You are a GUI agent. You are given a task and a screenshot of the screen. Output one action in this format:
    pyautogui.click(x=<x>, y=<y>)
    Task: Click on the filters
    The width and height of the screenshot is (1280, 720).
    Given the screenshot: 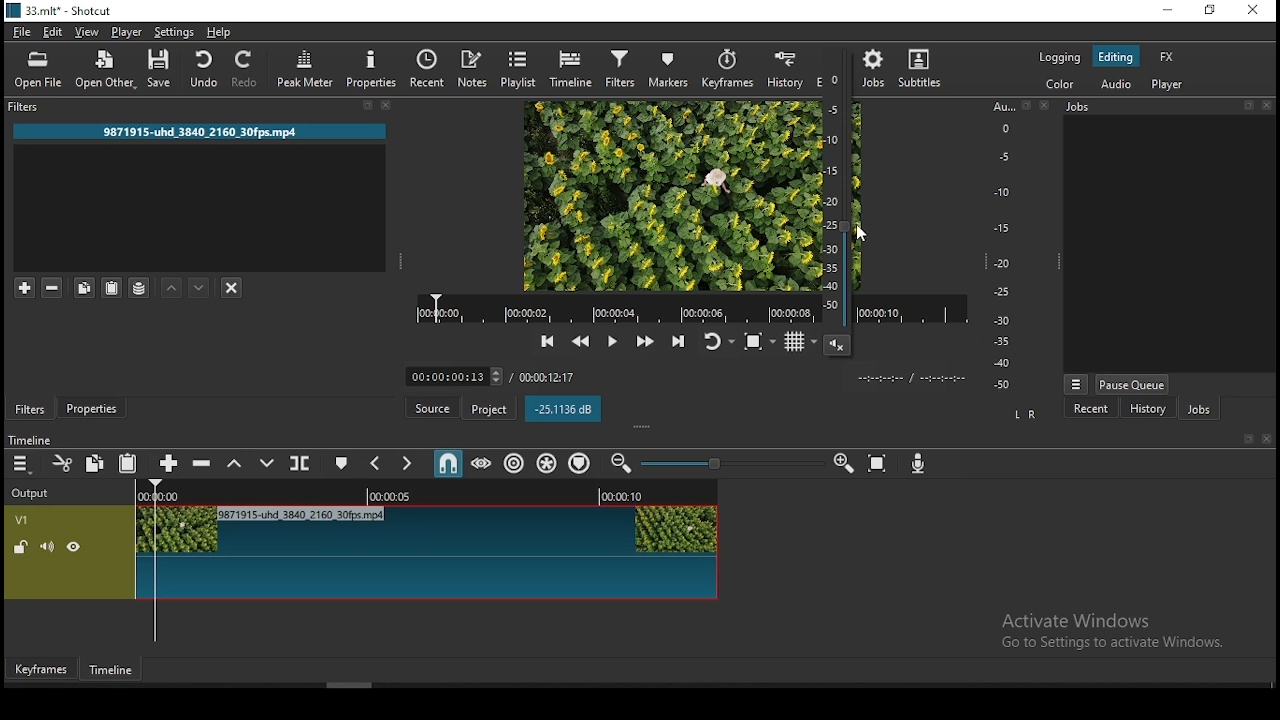 What is the action you would take?
    pyautogui.click(x=26, y=109)
    